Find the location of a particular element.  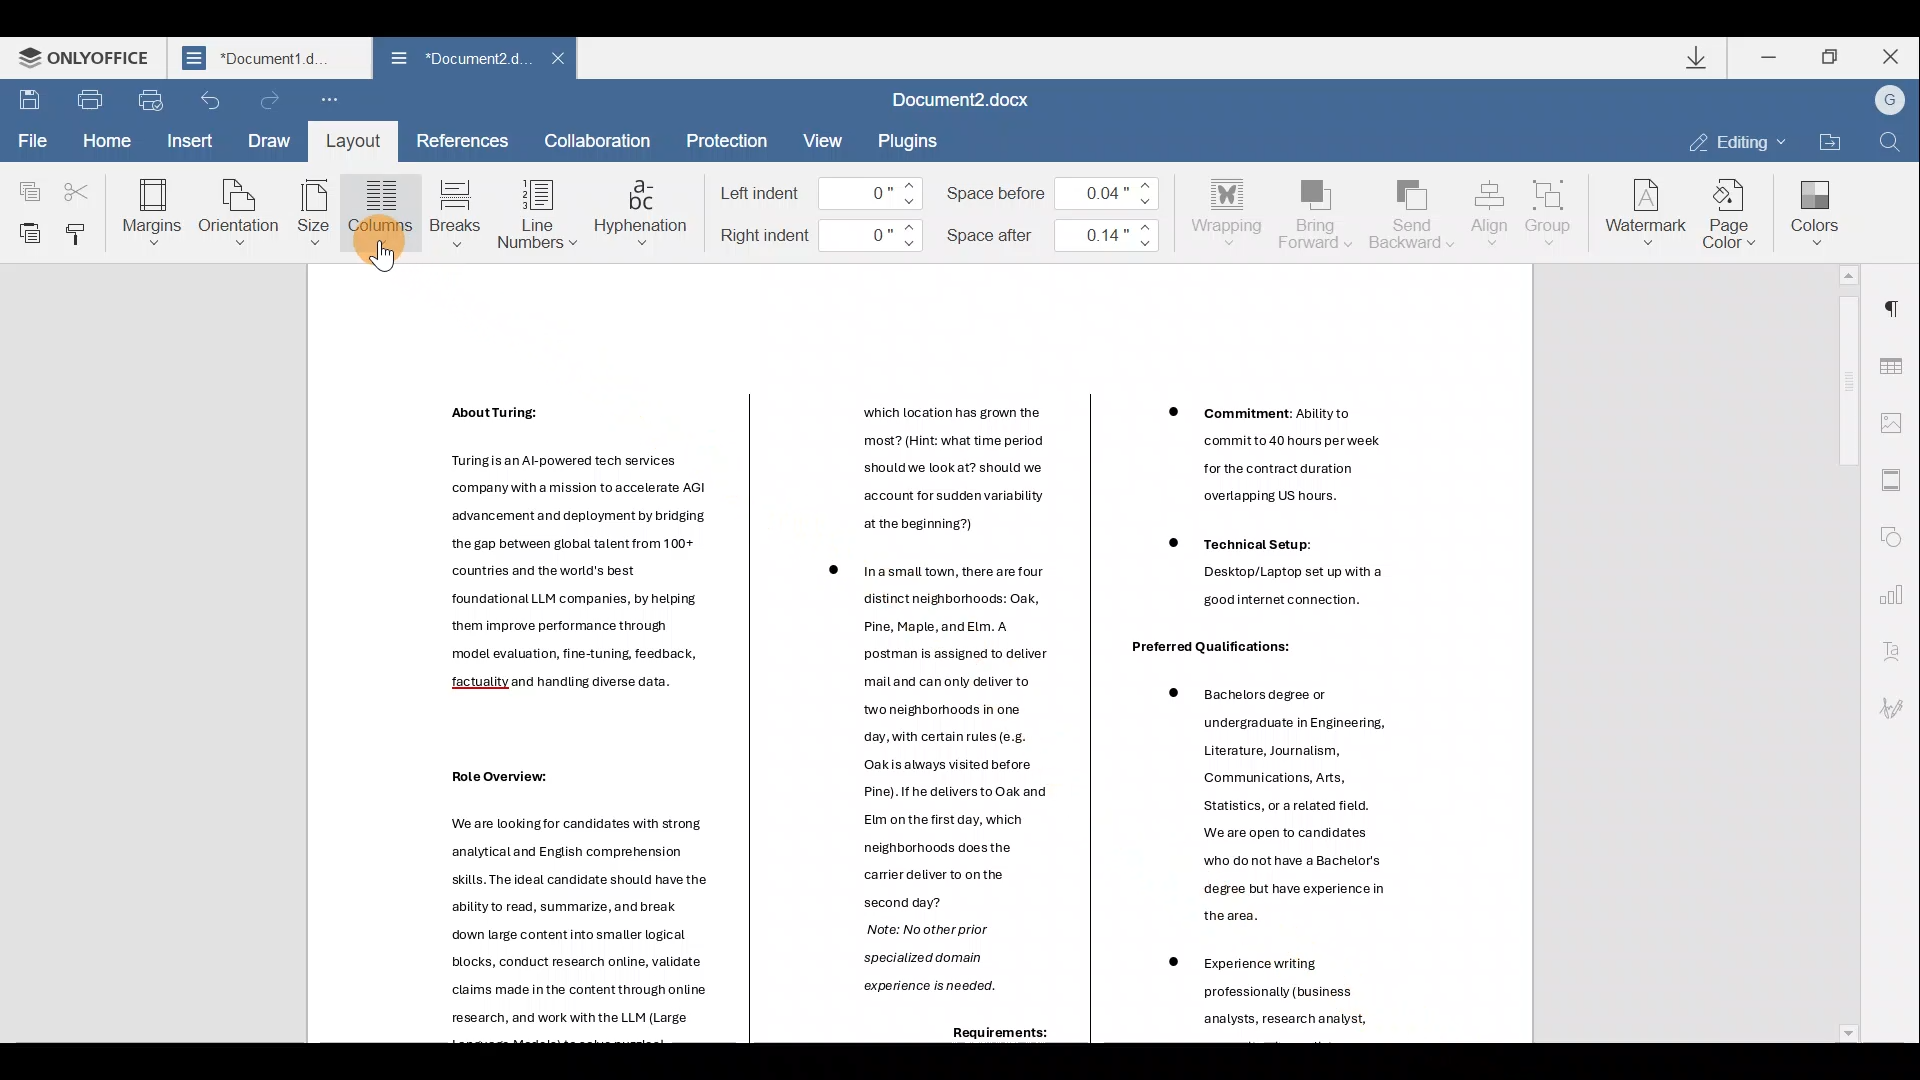

Plugin is located at coordinates (919, 140).